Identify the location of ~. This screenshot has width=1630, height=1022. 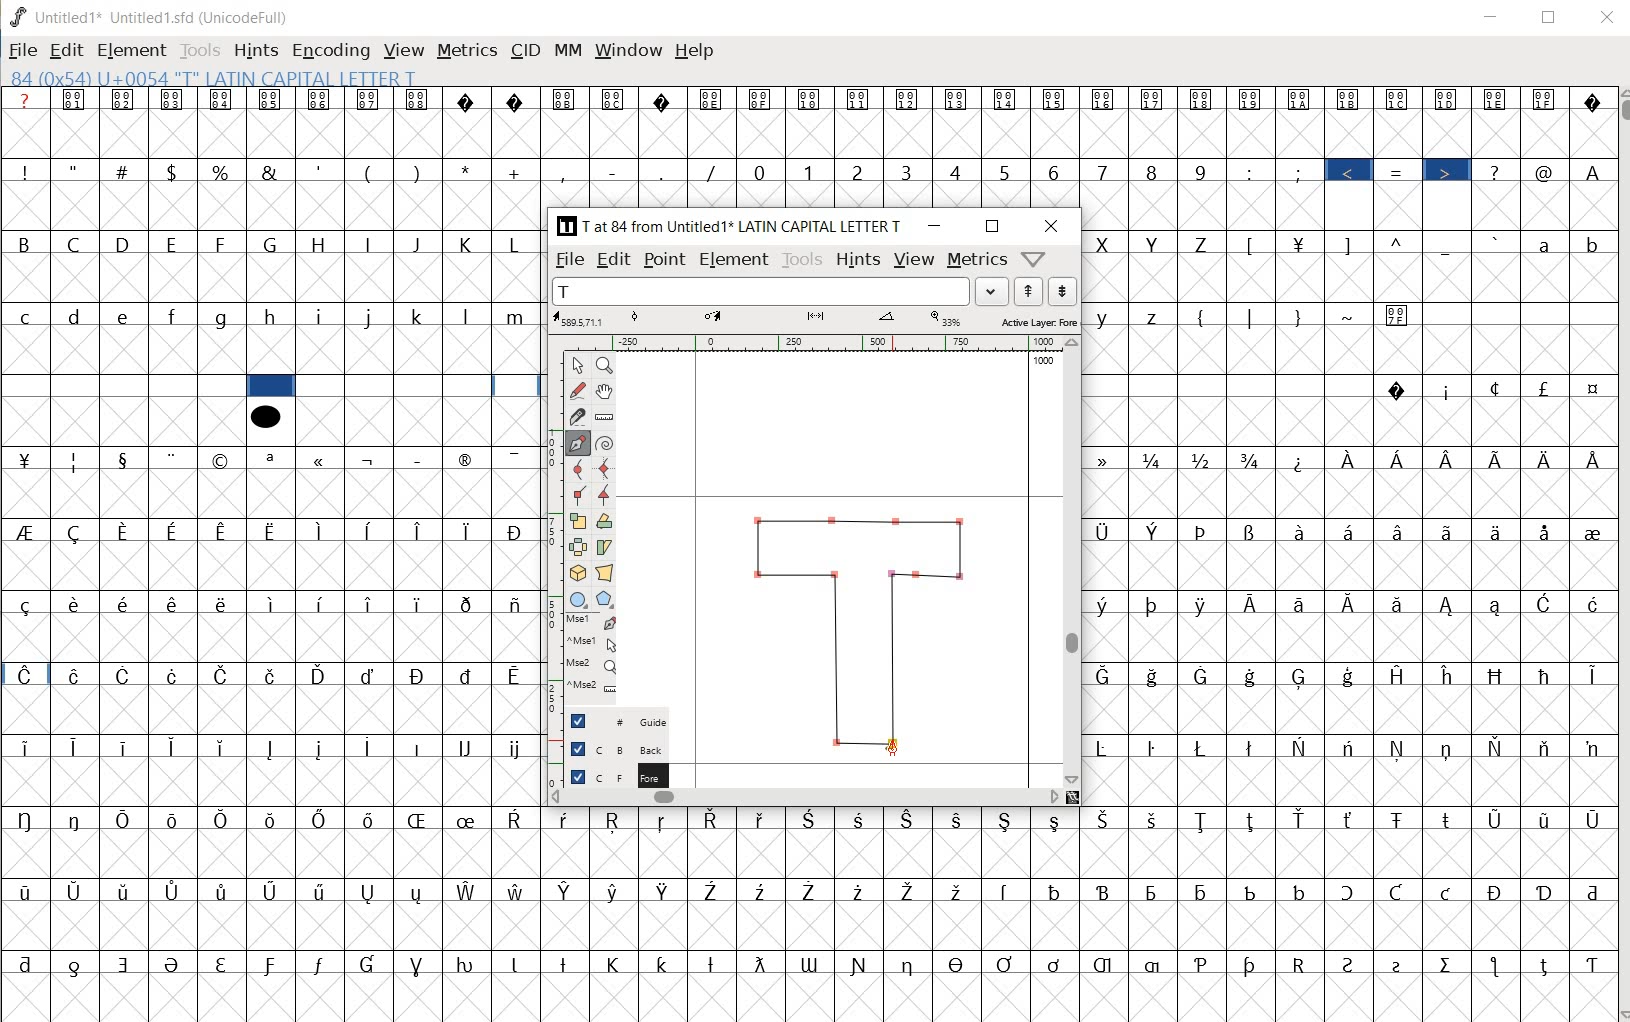
(1351, 317).